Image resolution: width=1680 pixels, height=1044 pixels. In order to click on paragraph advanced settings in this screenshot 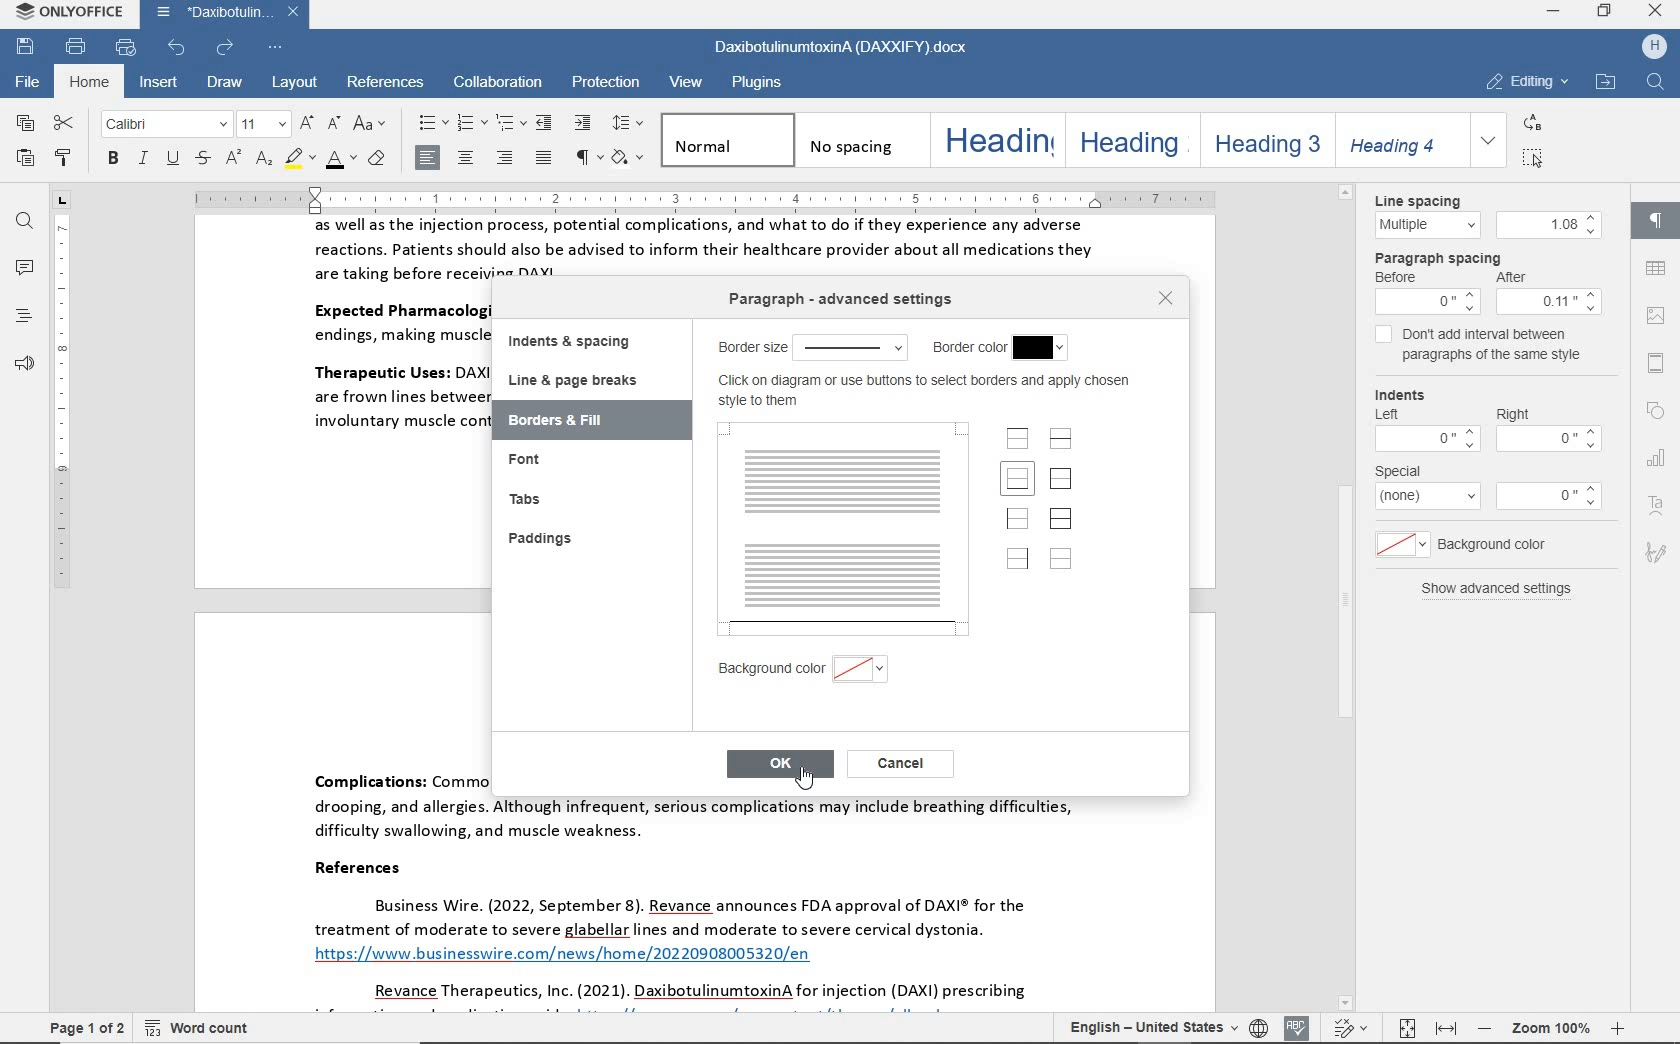, I will do `click(837, 298)`.